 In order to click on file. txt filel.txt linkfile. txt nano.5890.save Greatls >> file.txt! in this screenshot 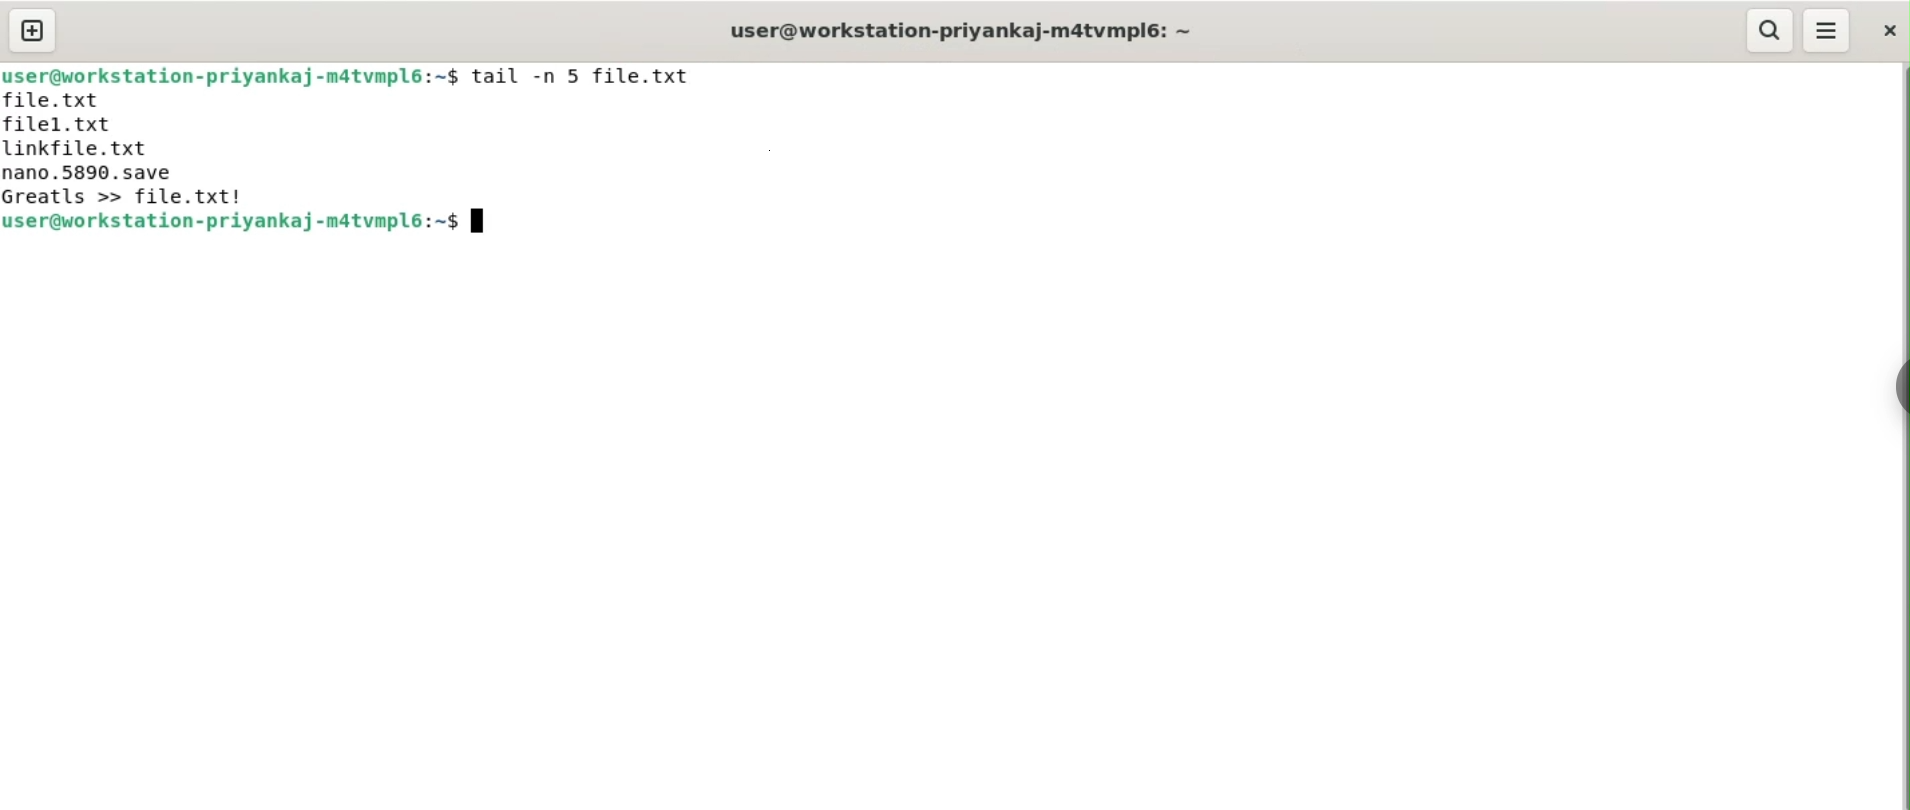, I will do `click(127, 149)`.